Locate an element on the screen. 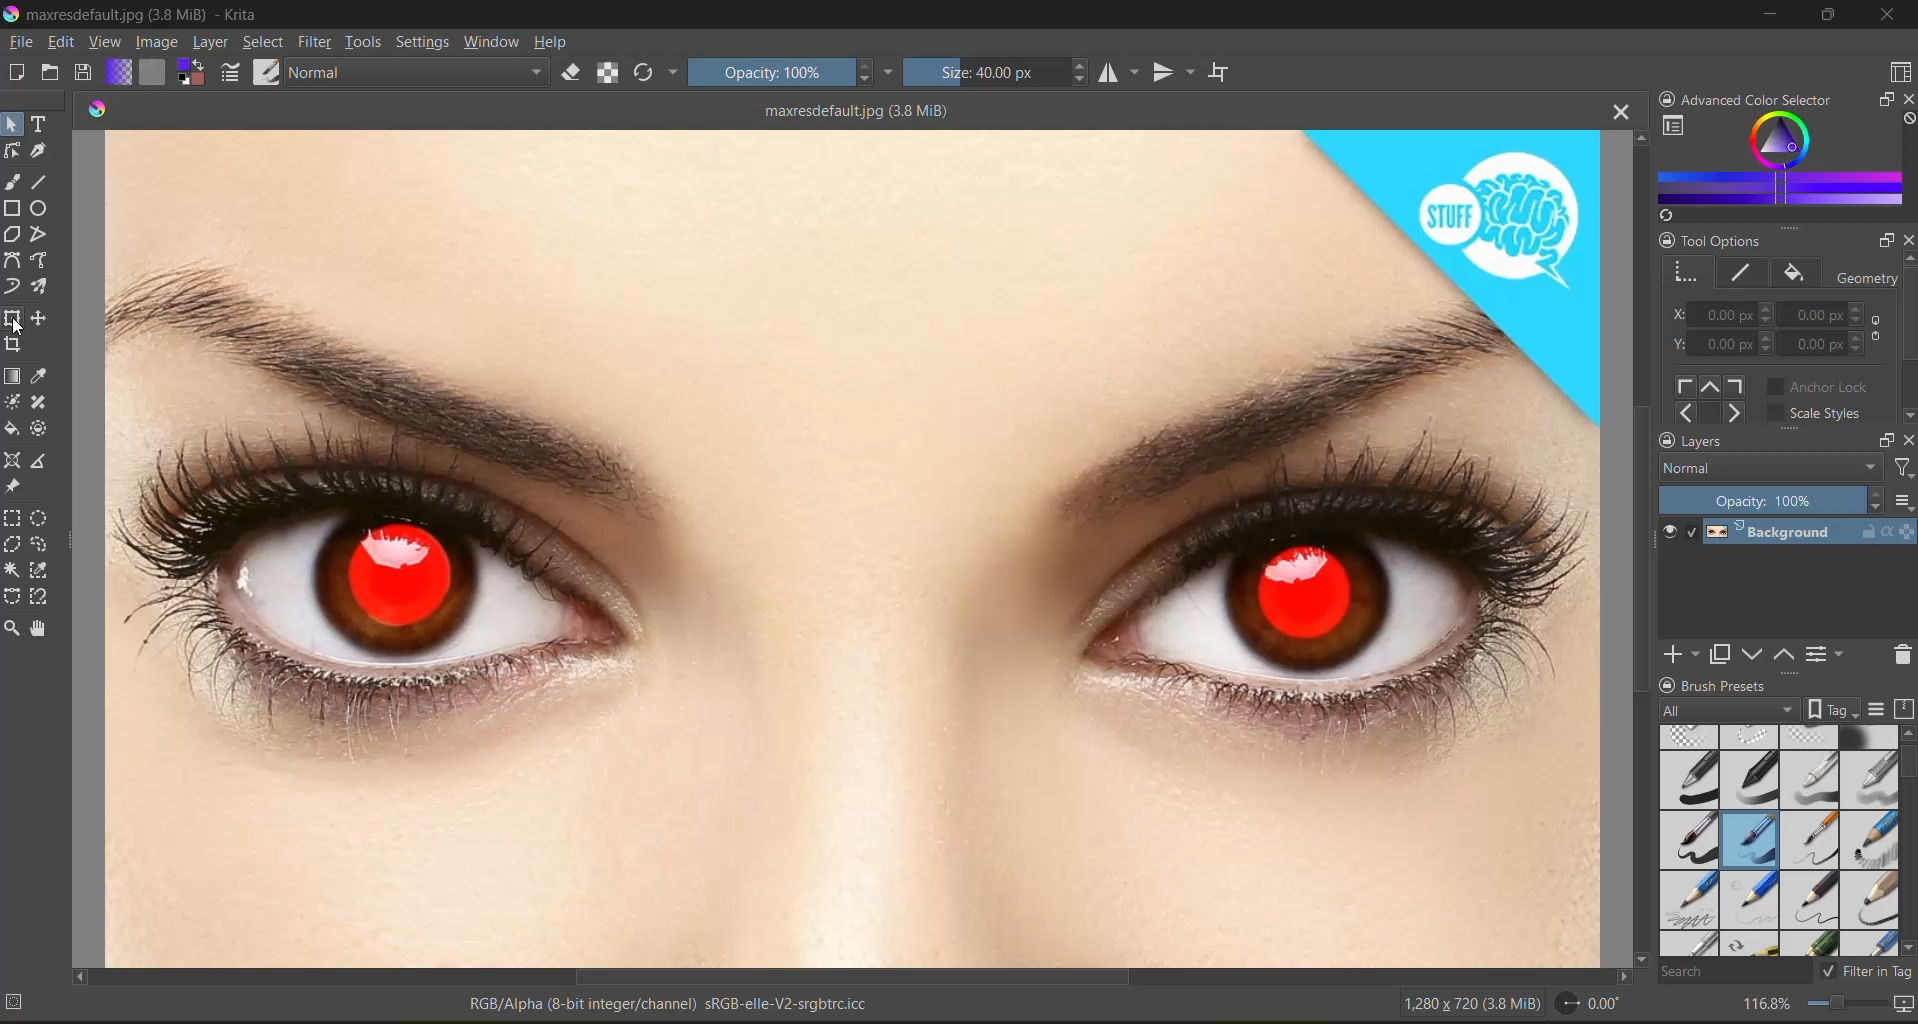 The height and width of the screenshot is (1024, 1918). zoom is located at coordinates (1850, 1007).